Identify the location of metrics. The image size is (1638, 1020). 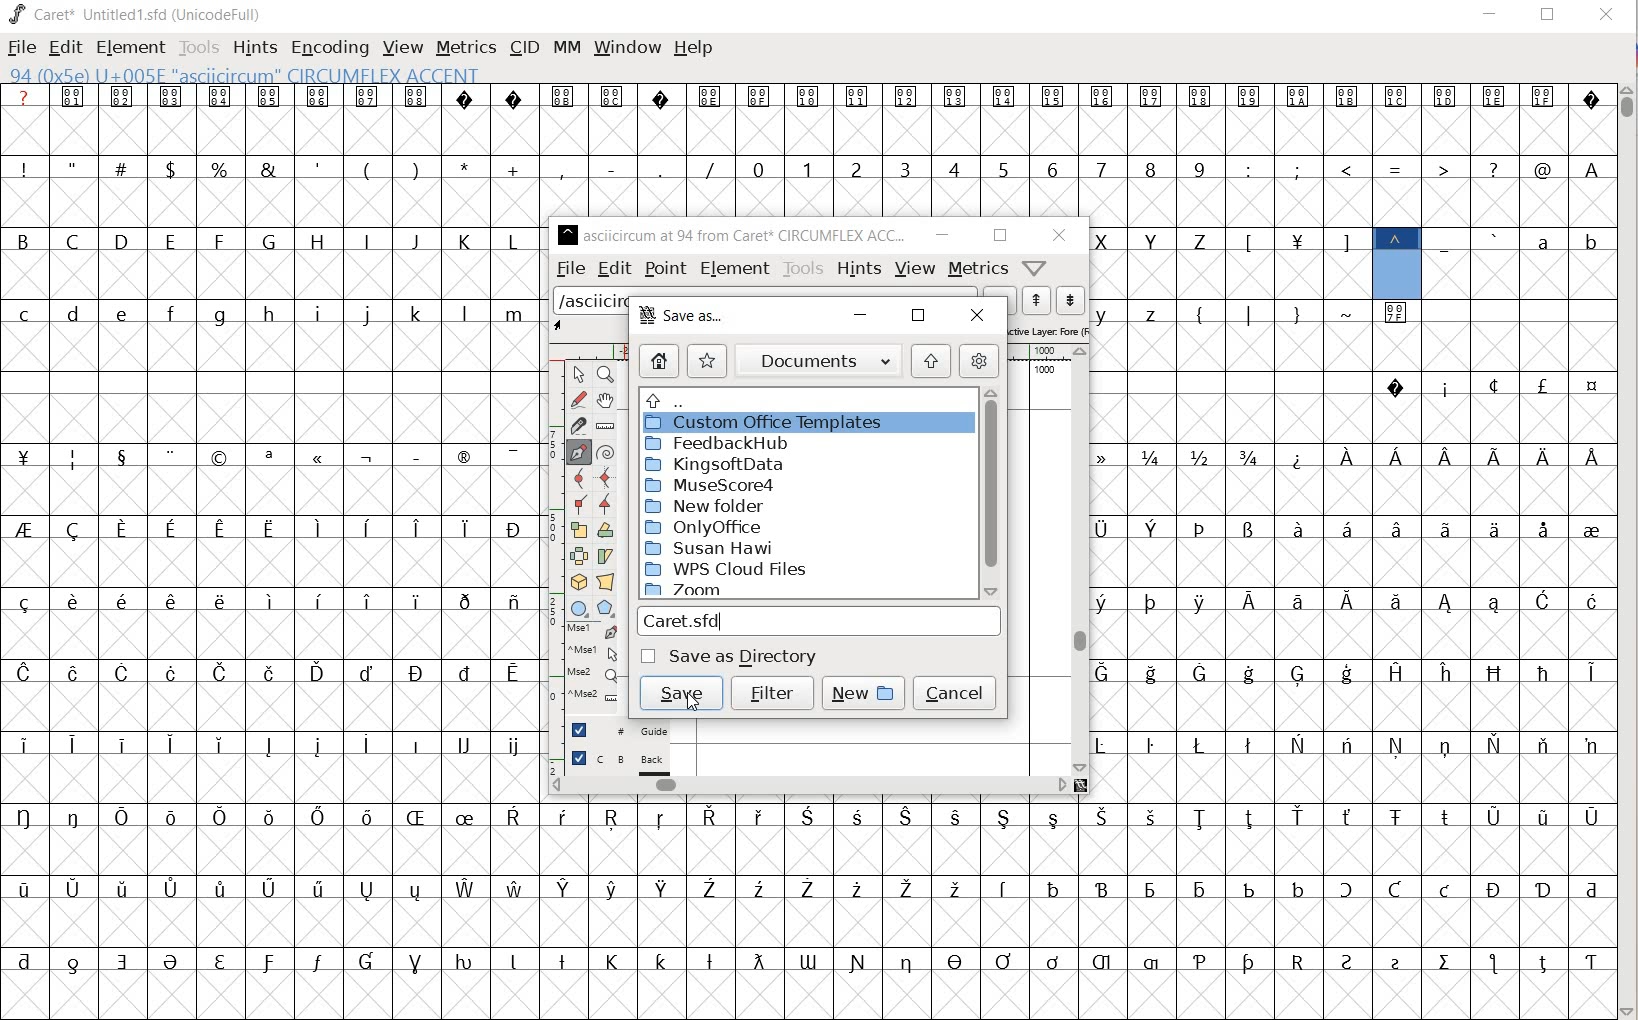
(979, 269).